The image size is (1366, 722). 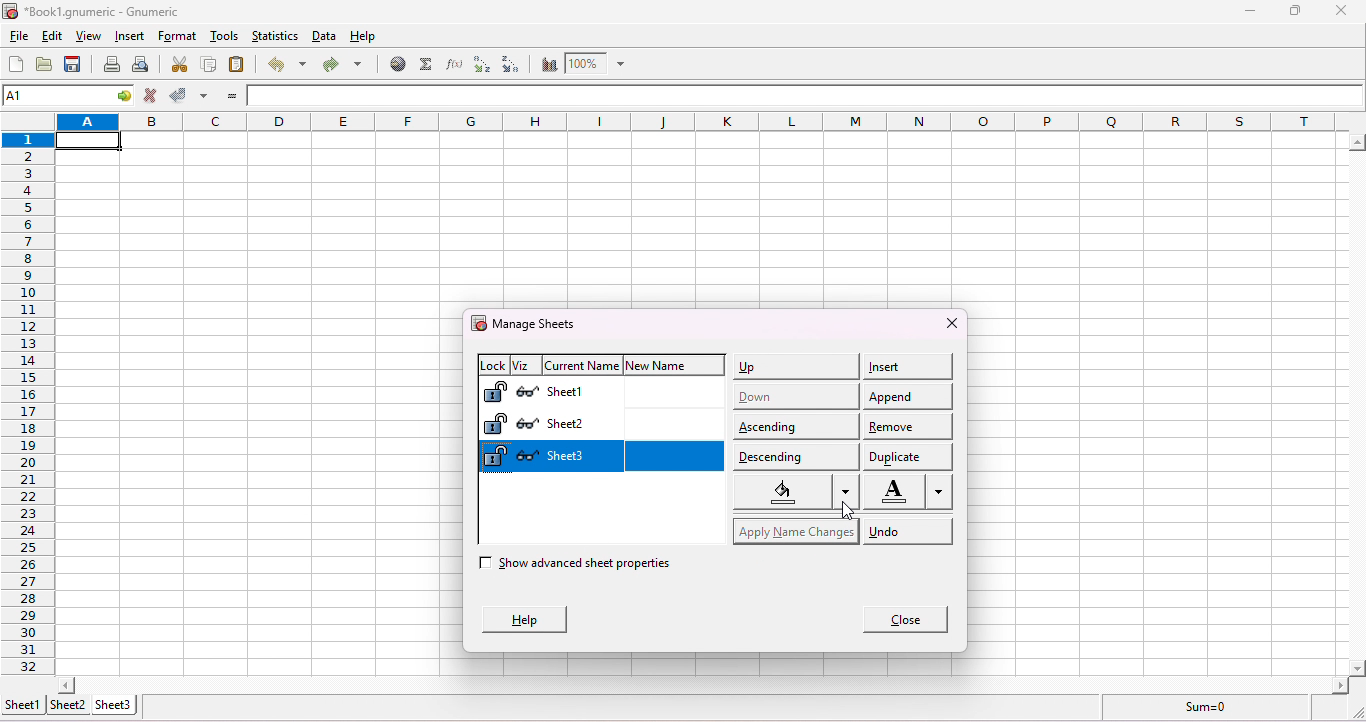 What do you see at coordinates (705, 121) in the screenshot?
I see `column headings` at bounding box center [705, 121].